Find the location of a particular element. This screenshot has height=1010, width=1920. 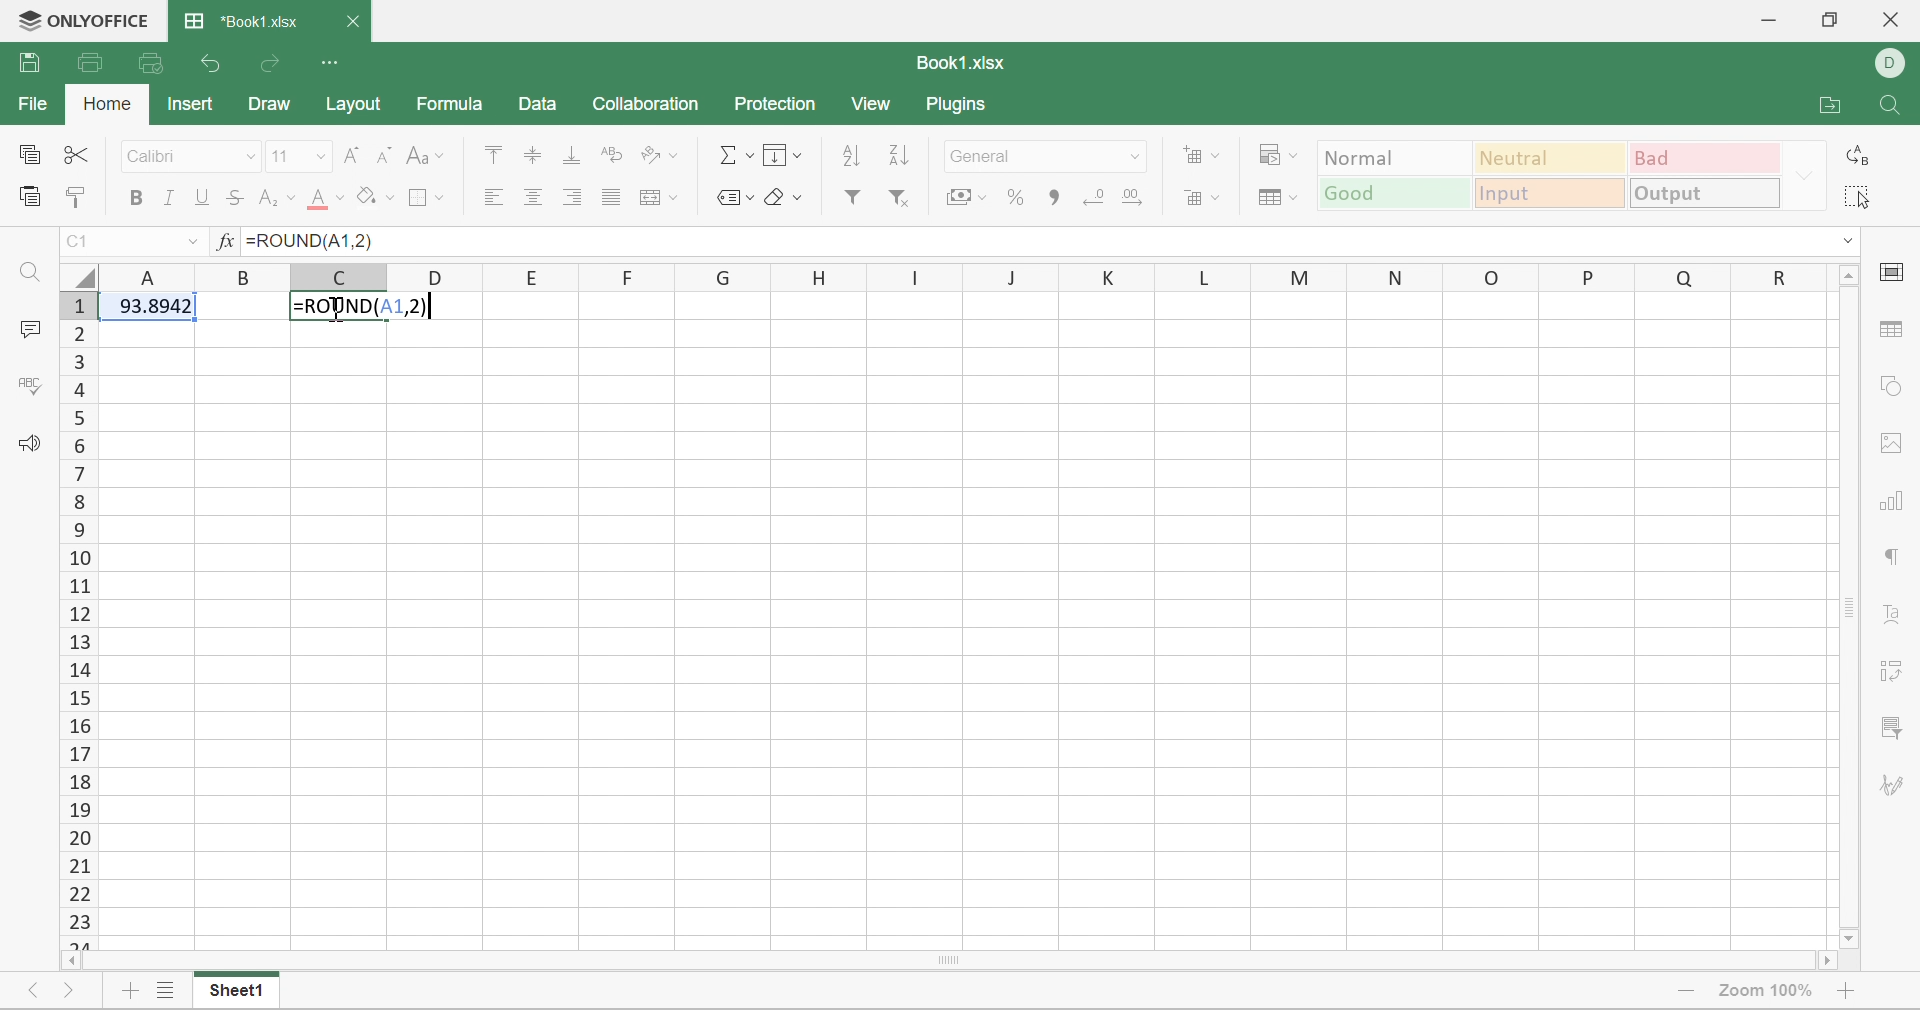

C1 is located at coordinates (82, 239).